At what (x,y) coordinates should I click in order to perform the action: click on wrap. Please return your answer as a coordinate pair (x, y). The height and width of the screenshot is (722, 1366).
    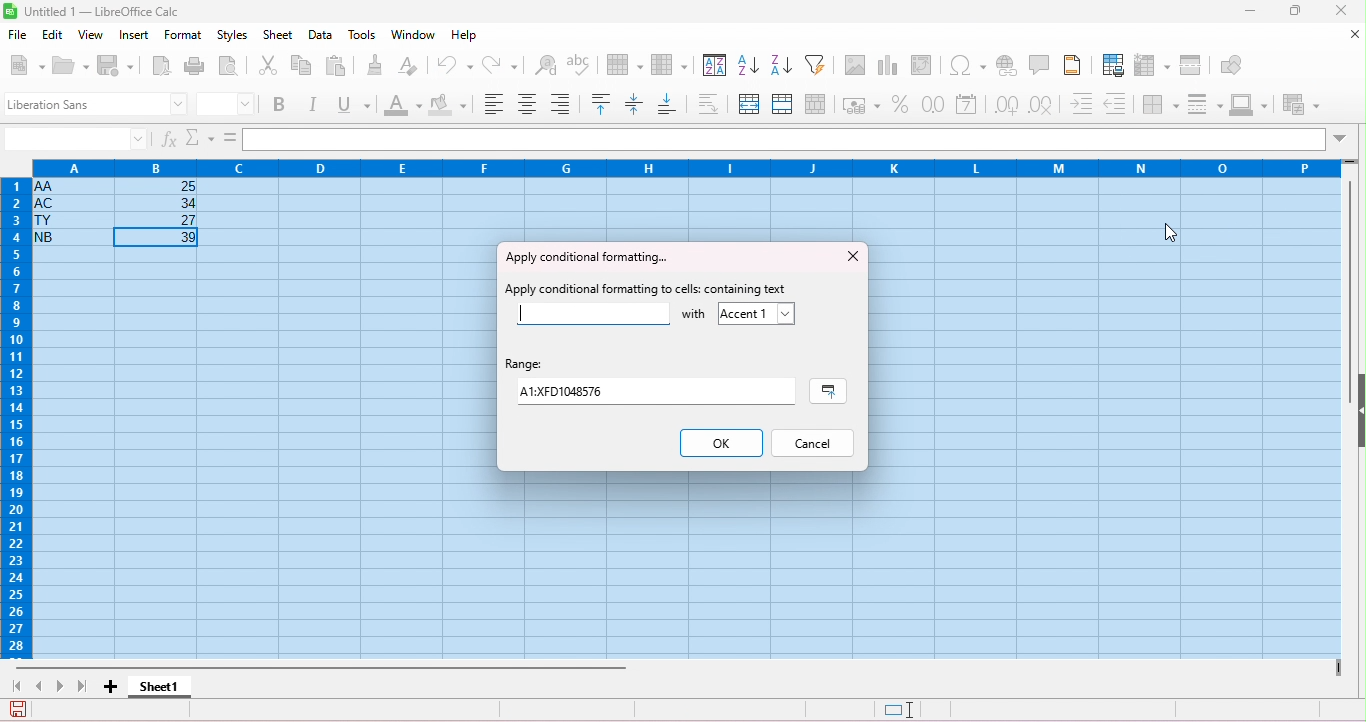
    Looking at the image, I should click on (704, 103).